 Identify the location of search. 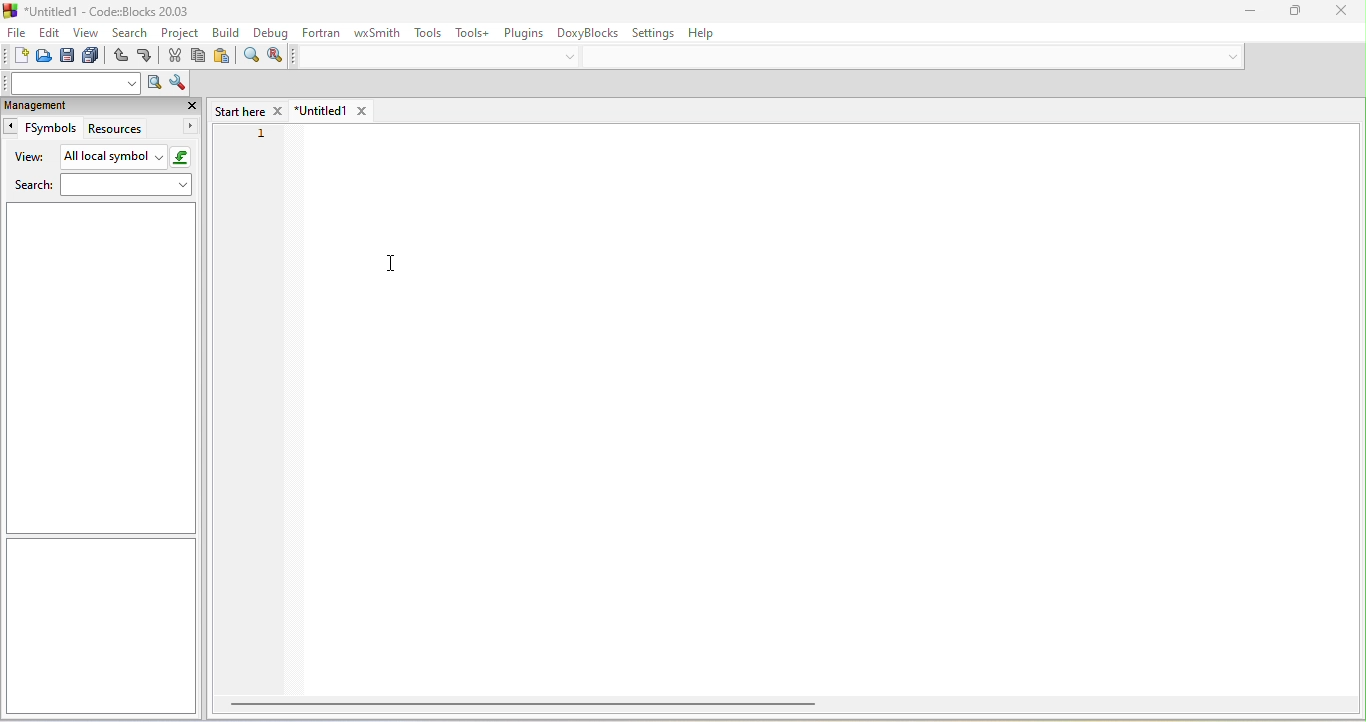
(105, 187).